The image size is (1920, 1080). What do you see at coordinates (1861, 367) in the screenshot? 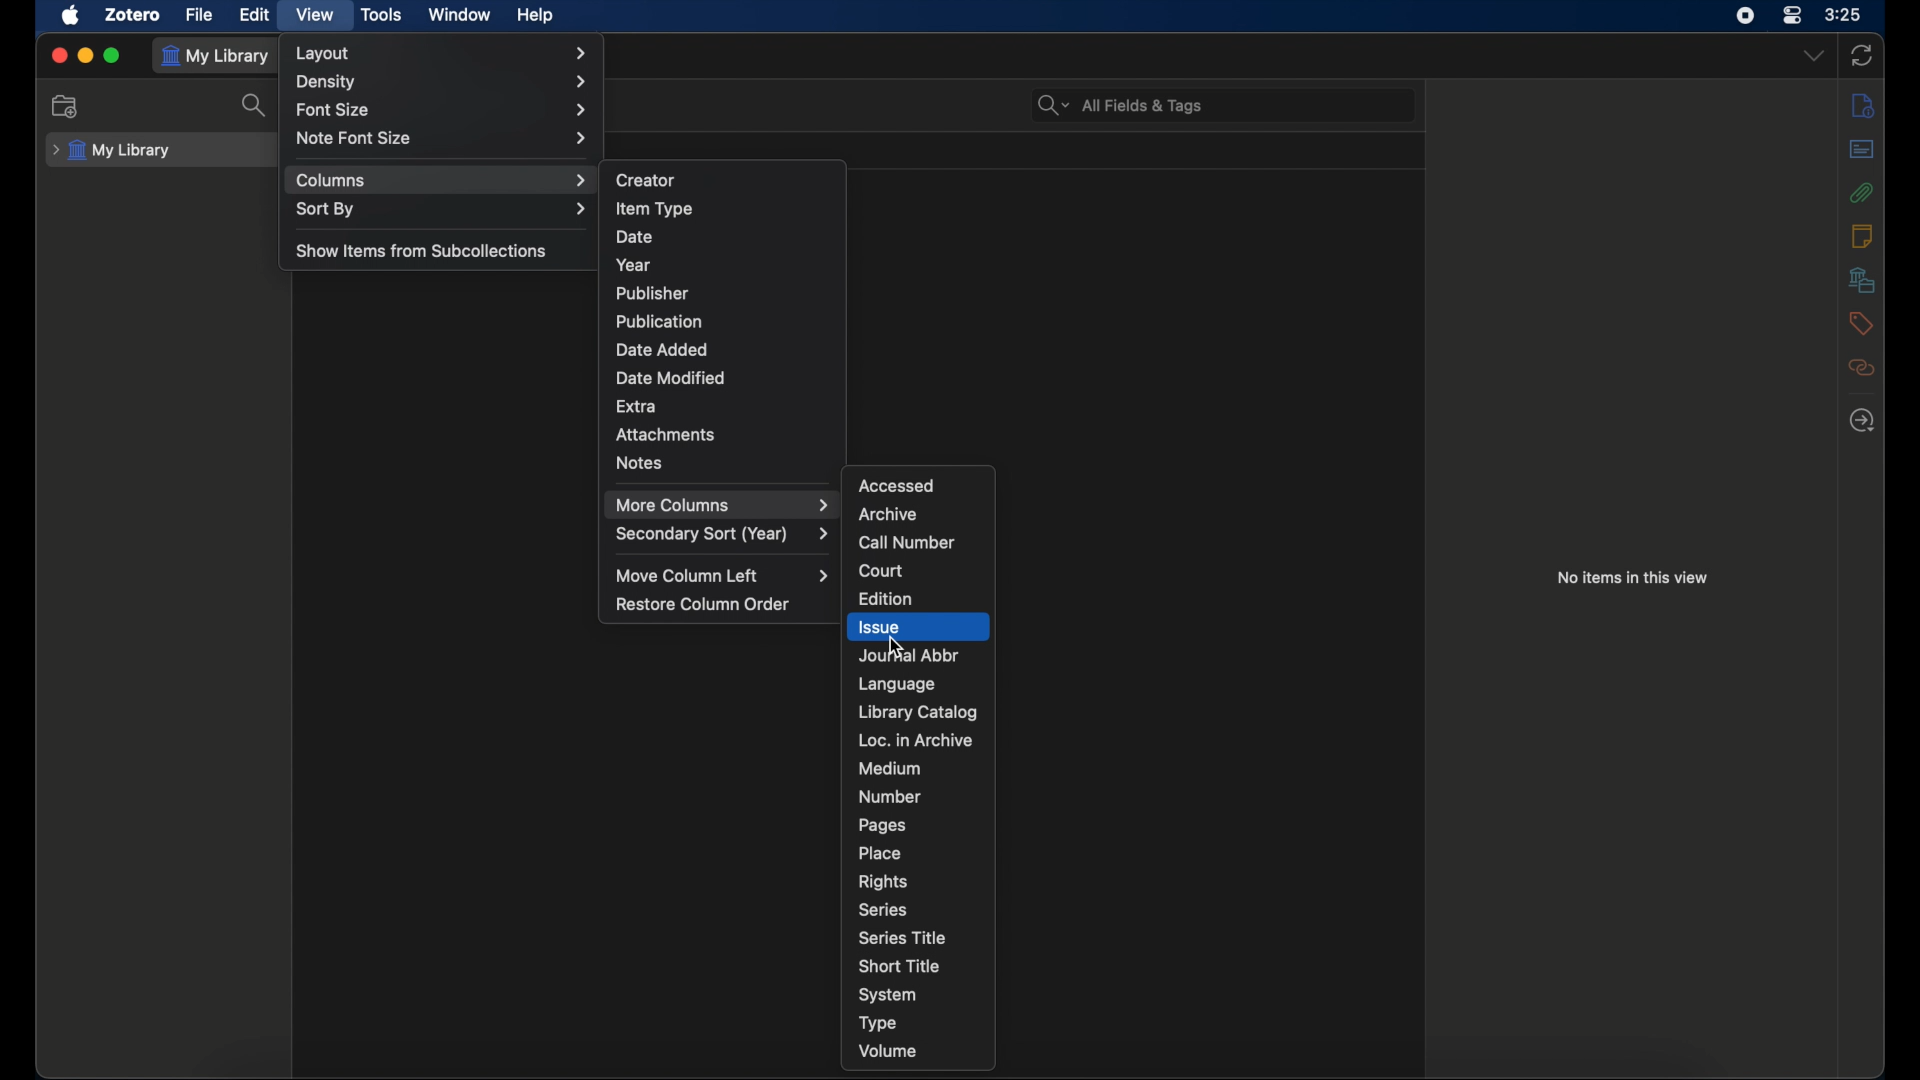
I see `related` at bounding box center [1861, 367].